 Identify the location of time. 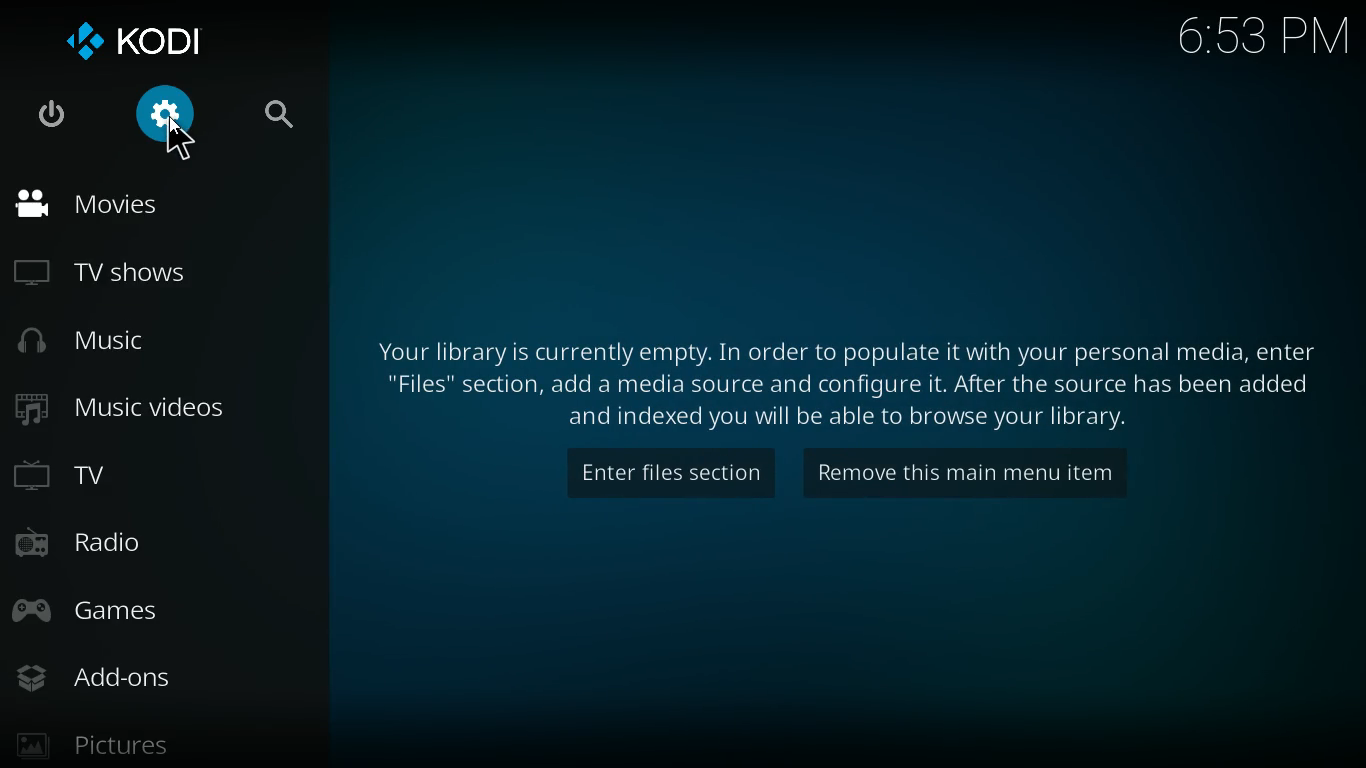
(1262, 37).